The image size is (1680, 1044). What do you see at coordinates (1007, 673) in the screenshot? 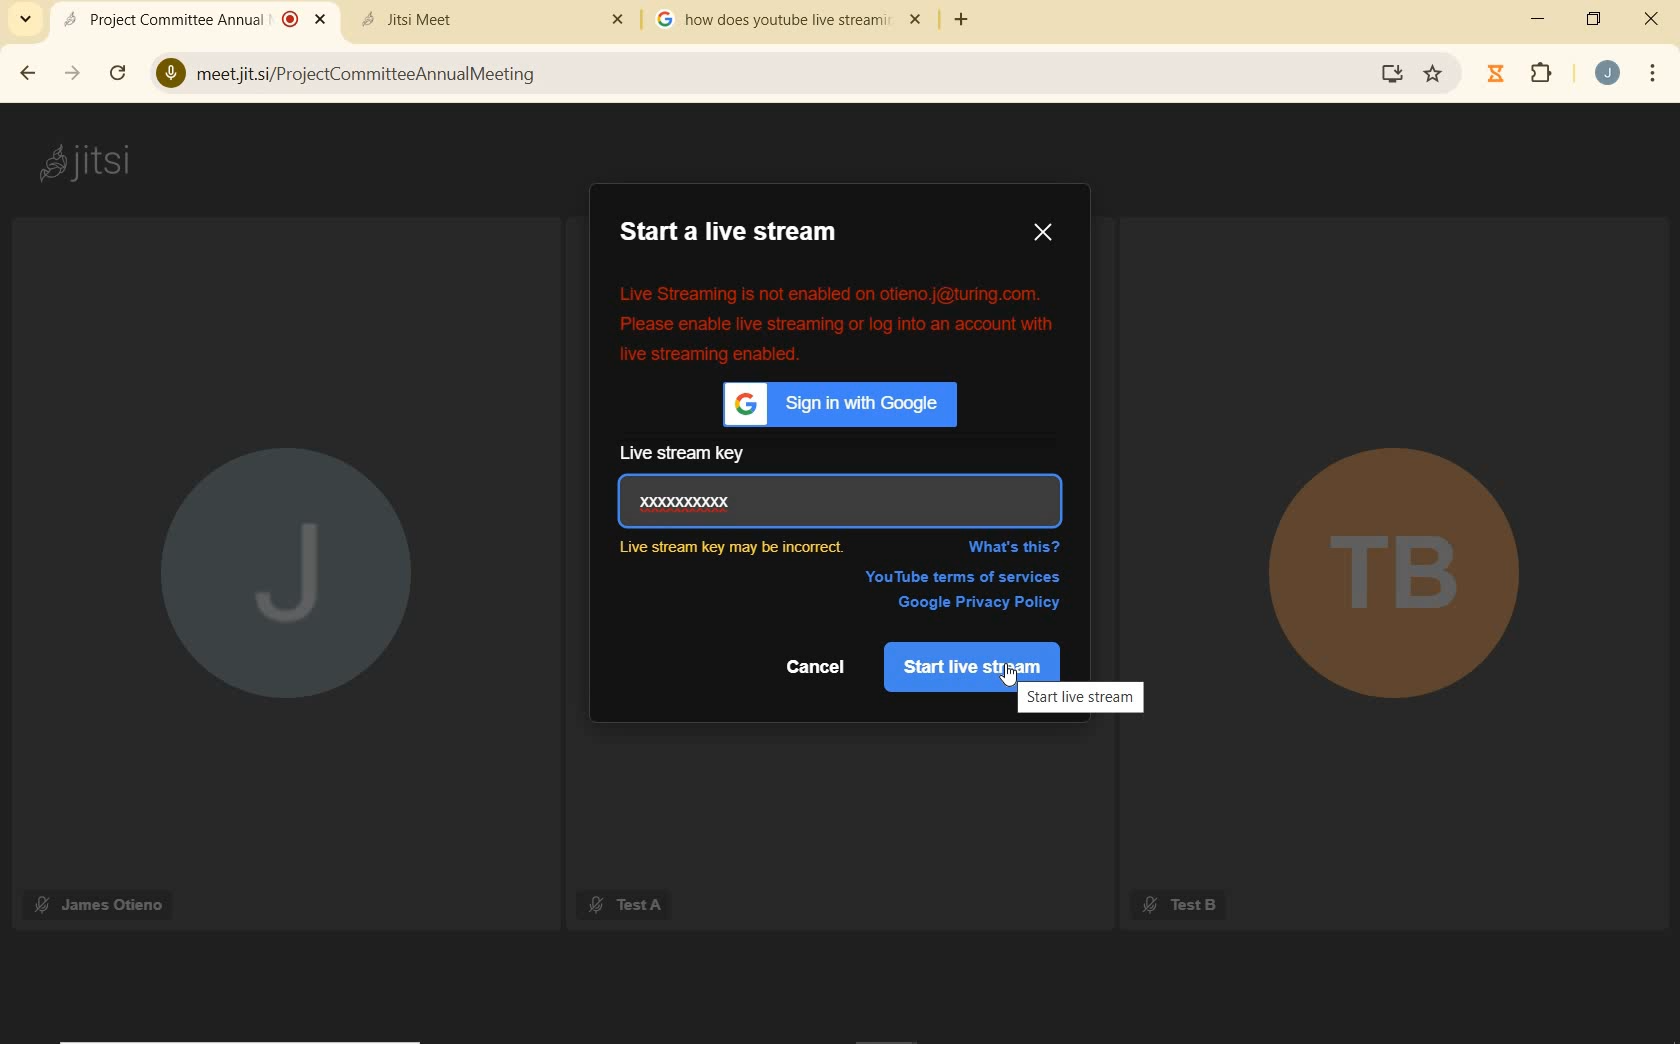
I see `cursor` at bounding box center [1007, 673].